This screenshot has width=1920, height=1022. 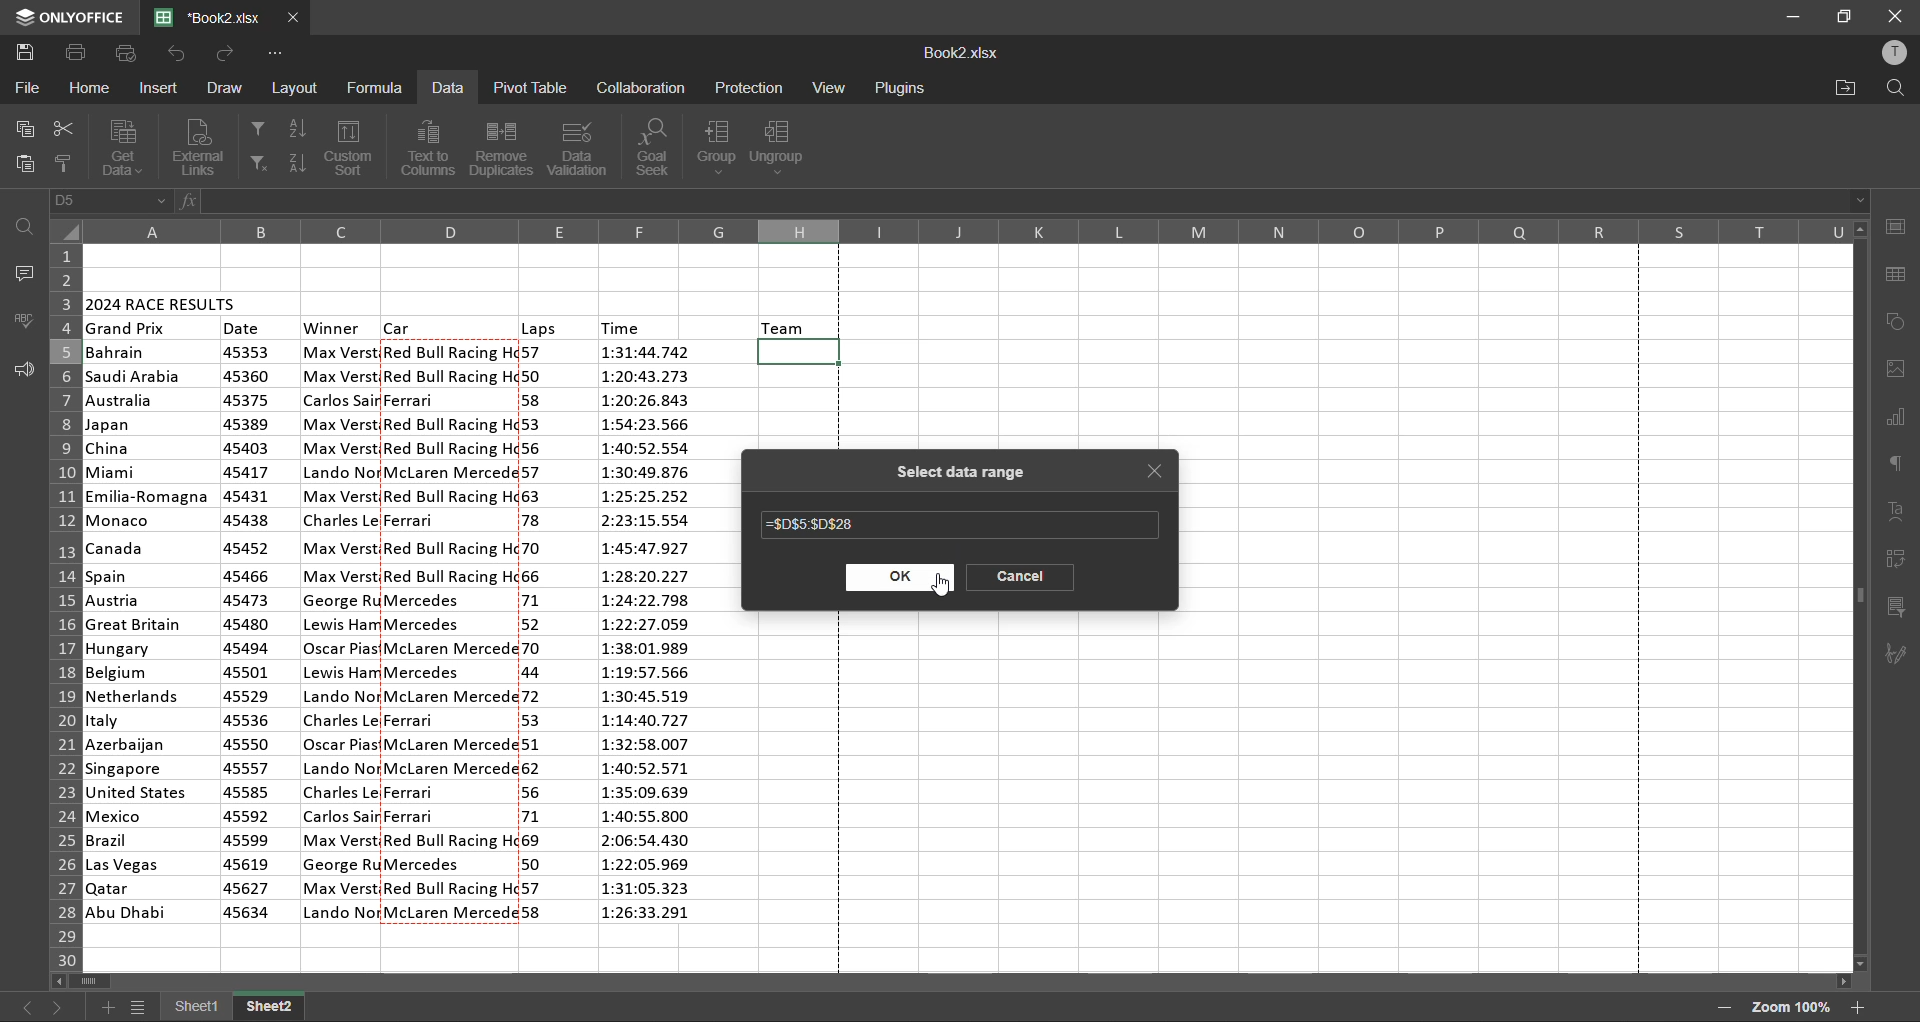 What do you see at coordinates (258, 164) in the screenshot?
I see `clear filter` at bounding box center [258, 164].